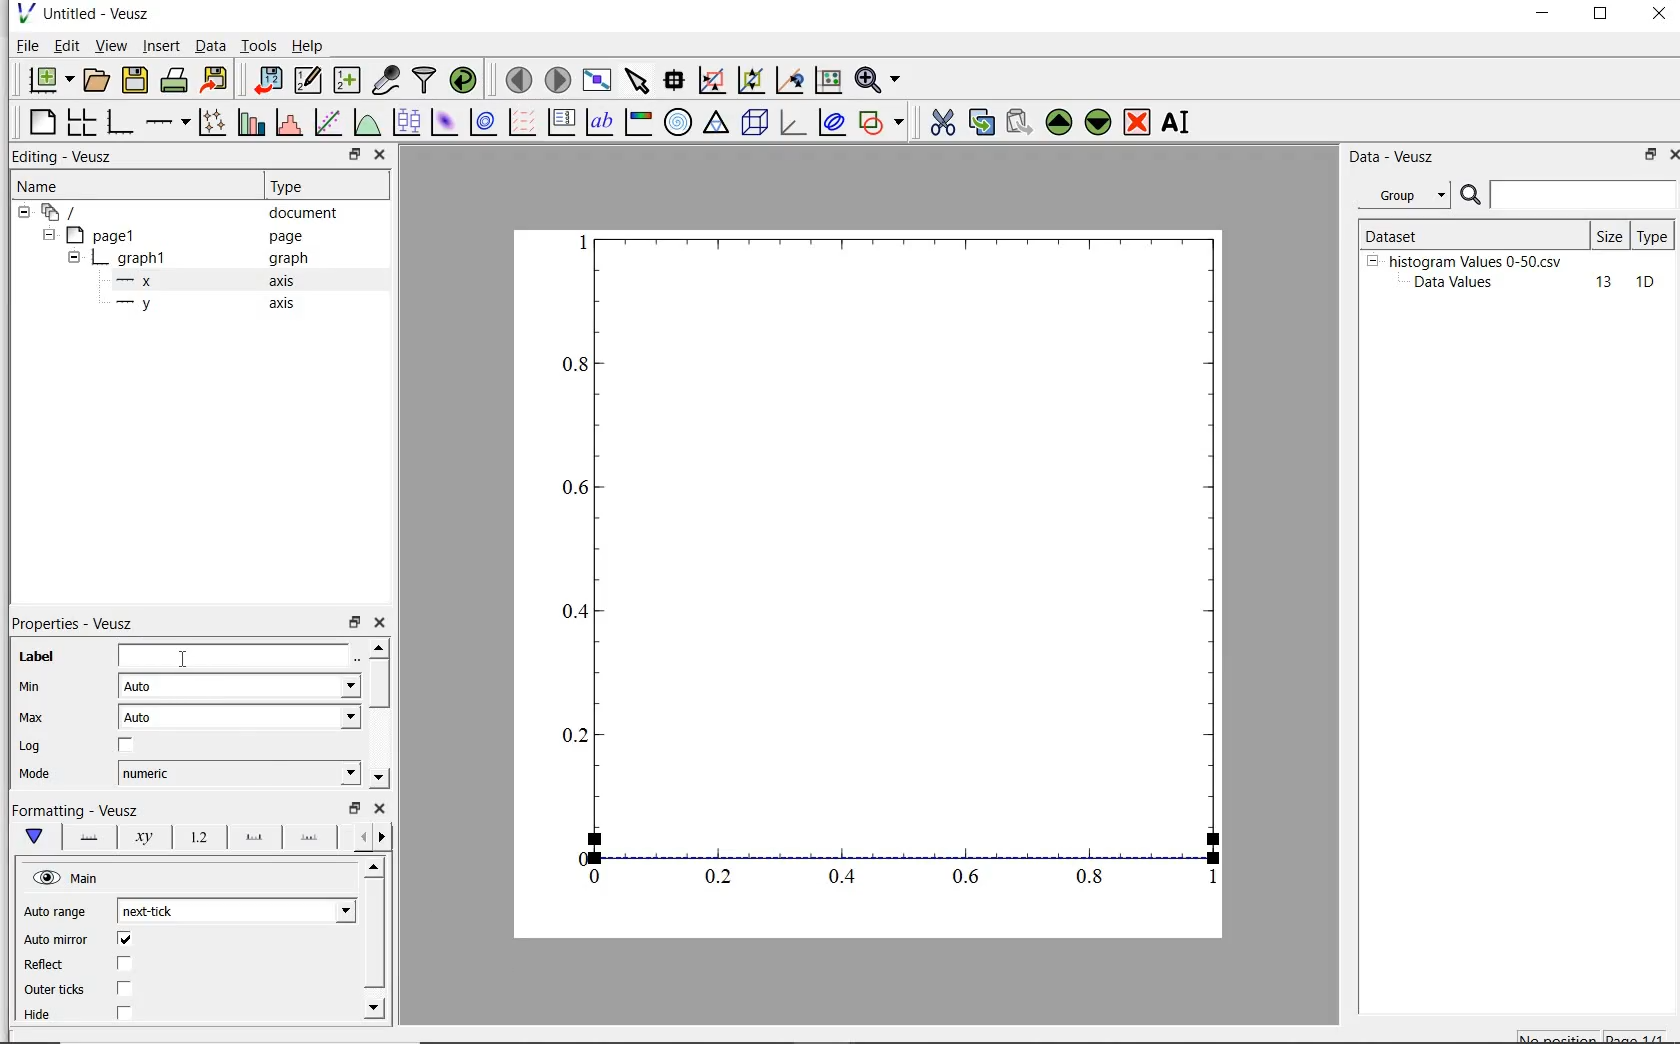 The image size is (1680, 1044). I want to click on create new datasets using ranges, parametrically or as functions of existing datasets, so click(350, 78).